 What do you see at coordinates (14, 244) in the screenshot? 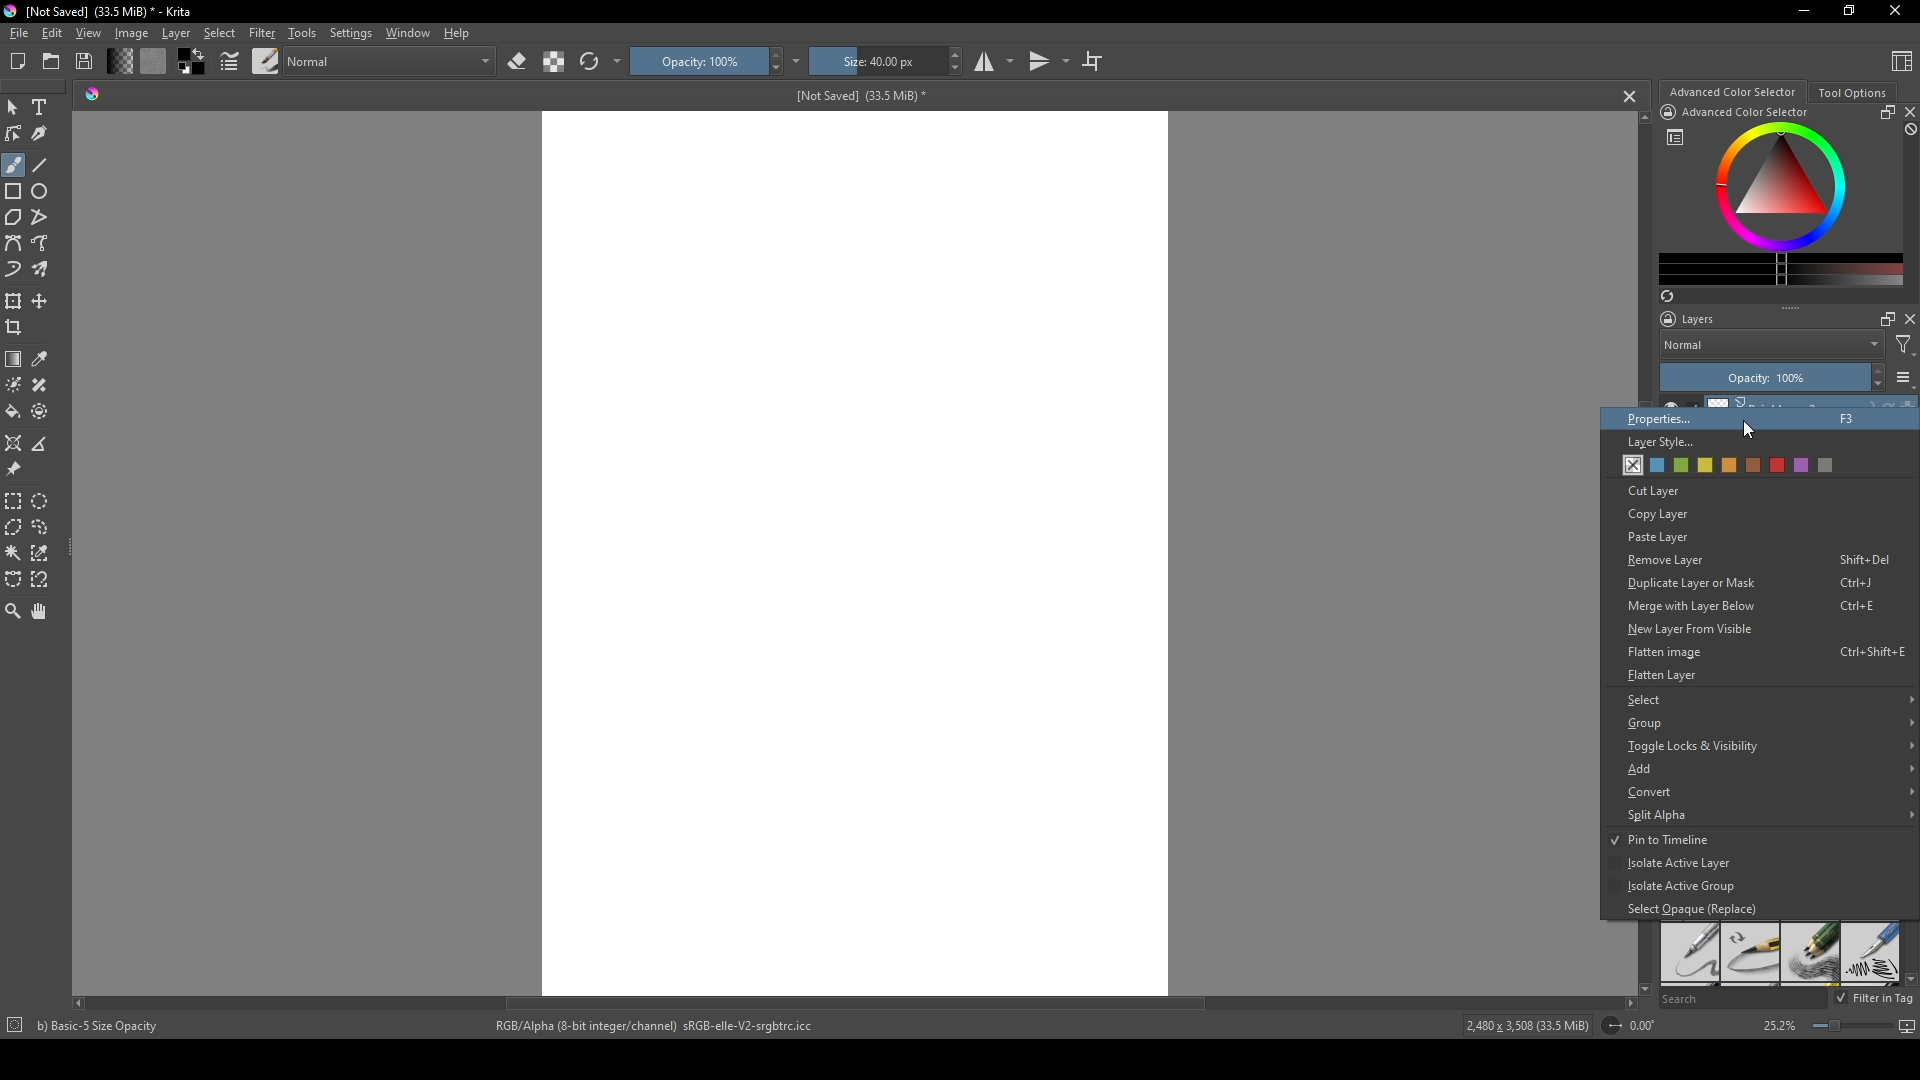
I see `bezier` at bounding box center [14, 244].